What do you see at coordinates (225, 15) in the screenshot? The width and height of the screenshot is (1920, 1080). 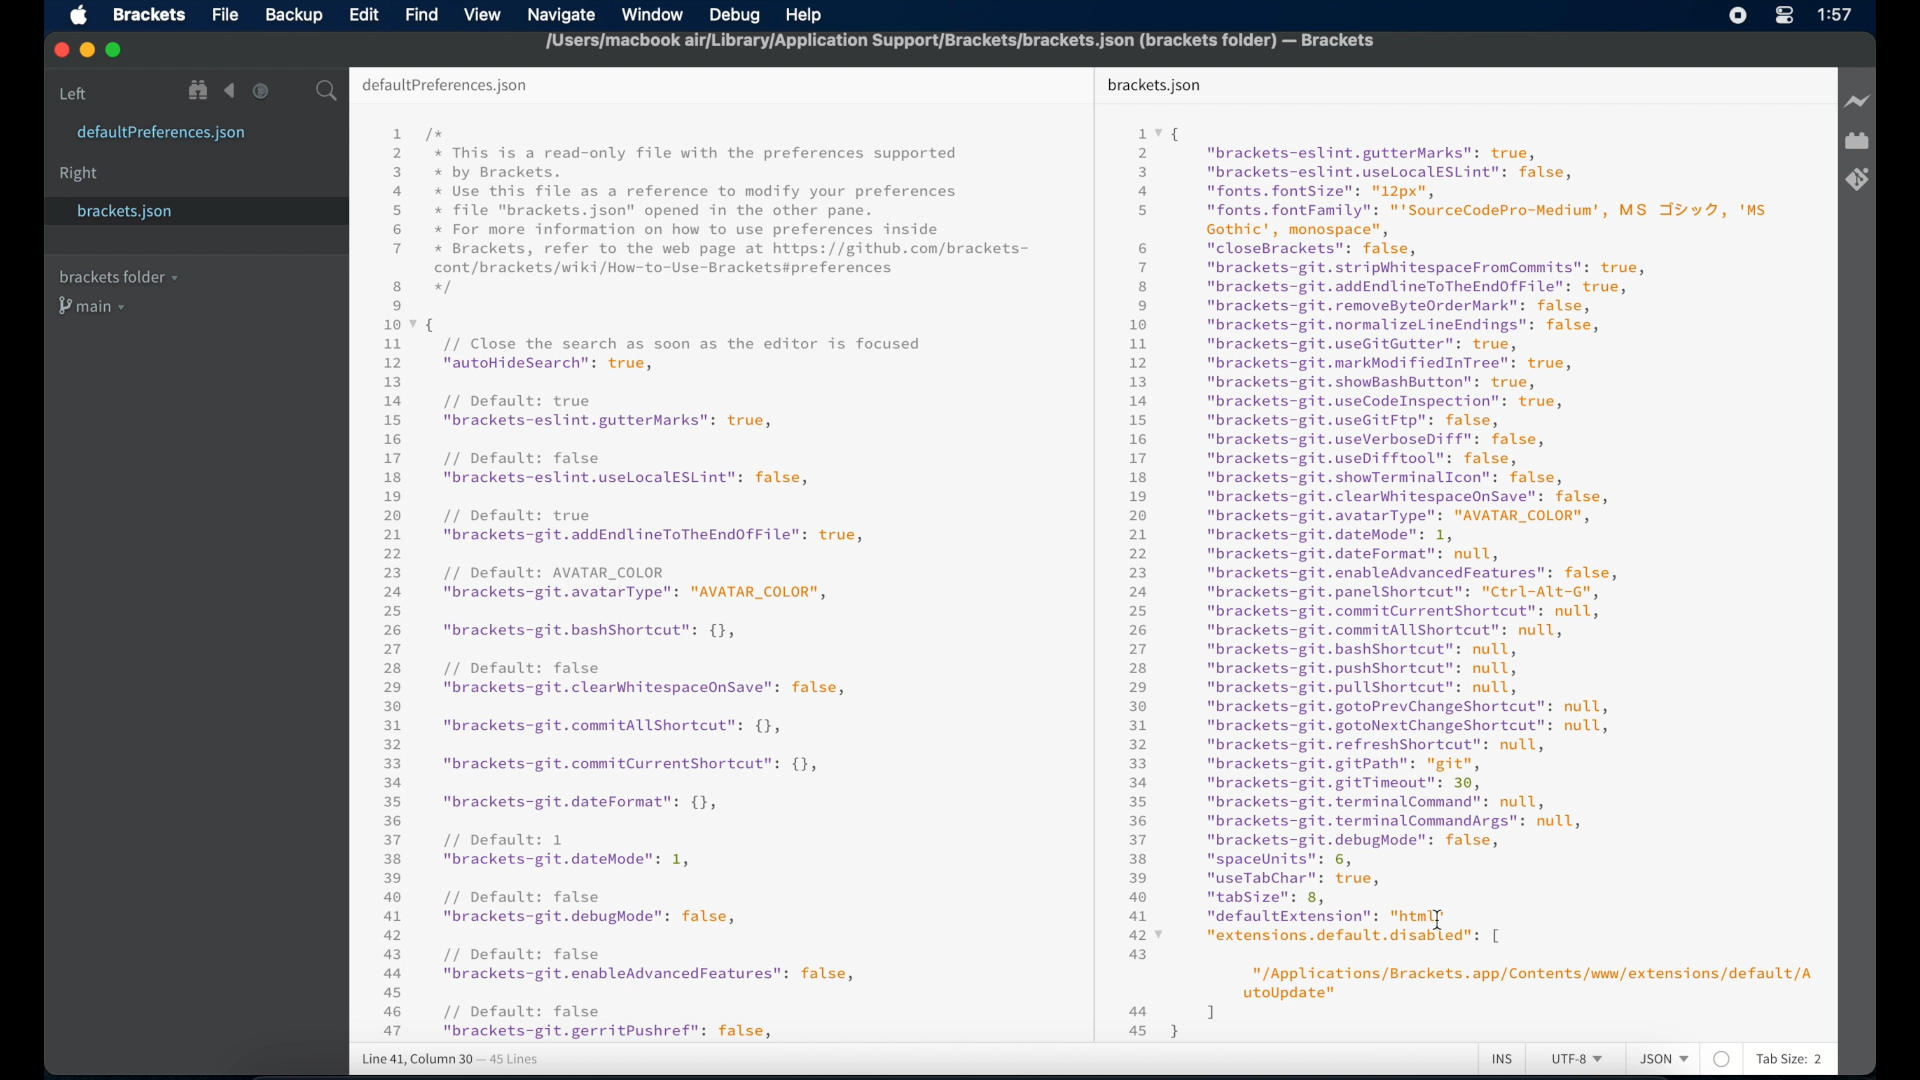 I see `file` at bounding box center [225, 15].